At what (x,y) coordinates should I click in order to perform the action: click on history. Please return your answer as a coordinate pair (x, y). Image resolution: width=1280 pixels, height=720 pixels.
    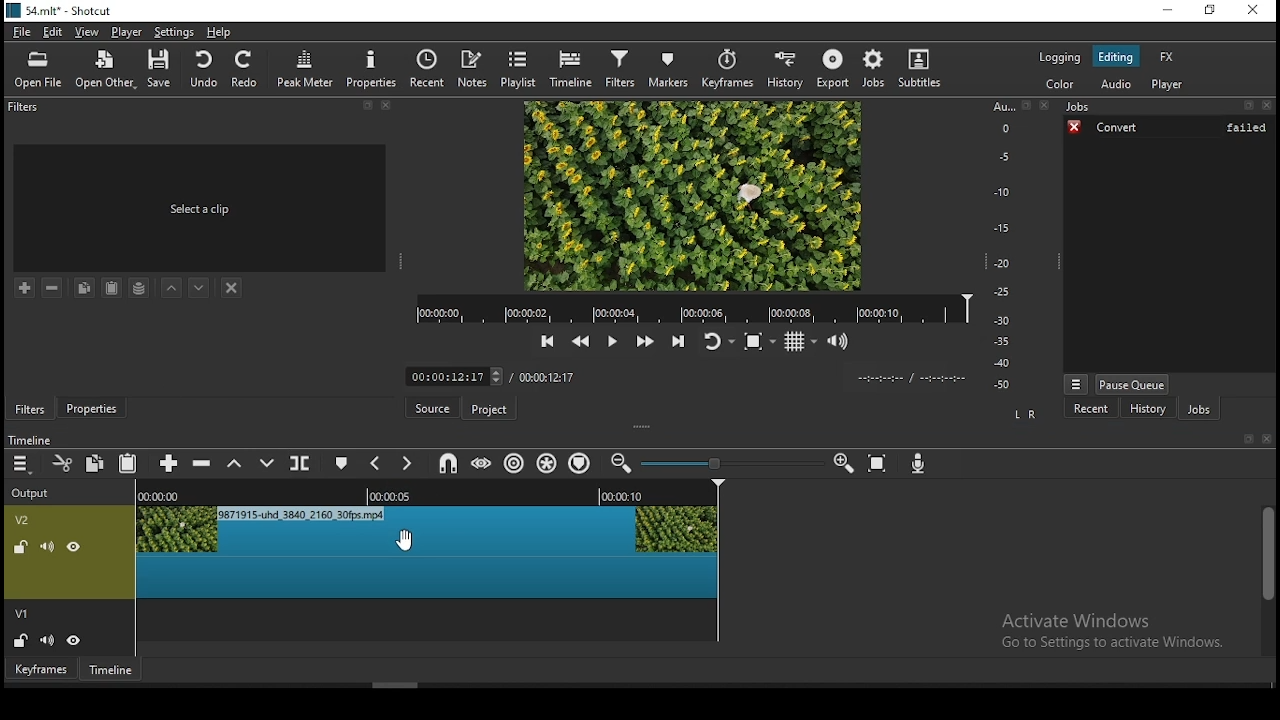
    Looking at the image, I should click on (1146, 407).